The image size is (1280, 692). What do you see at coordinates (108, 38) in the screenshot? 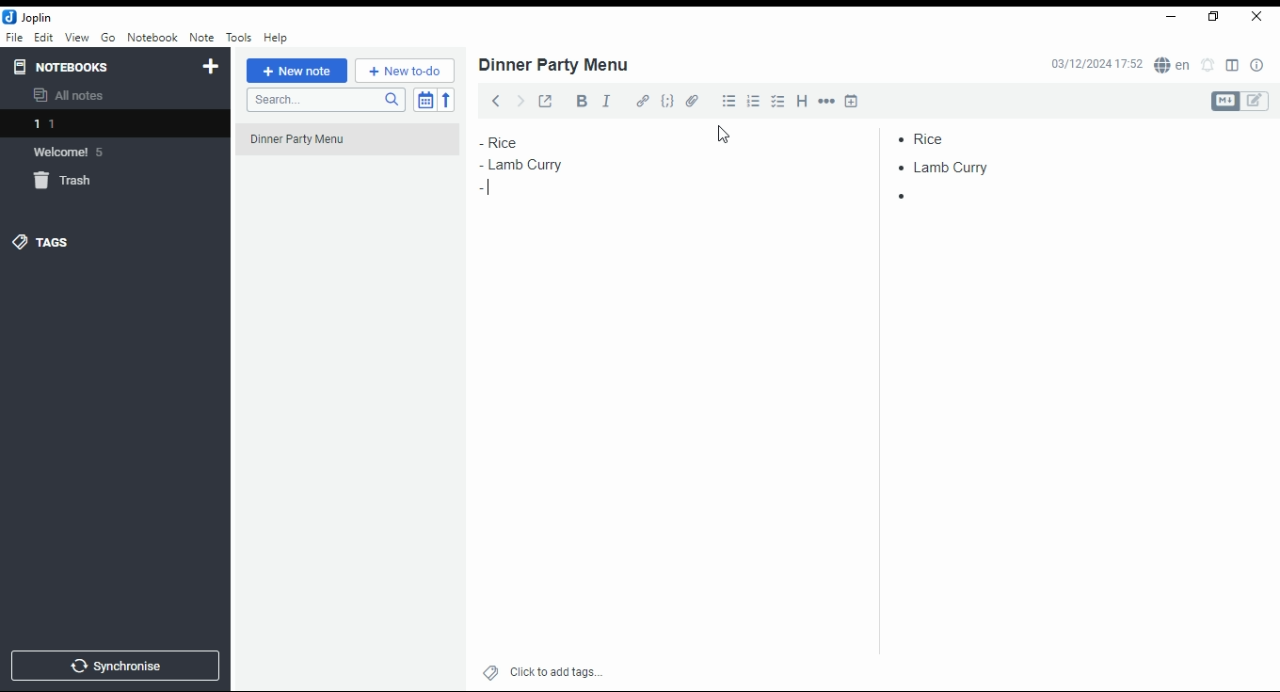
I see `go` at bounding box center [108, 38].